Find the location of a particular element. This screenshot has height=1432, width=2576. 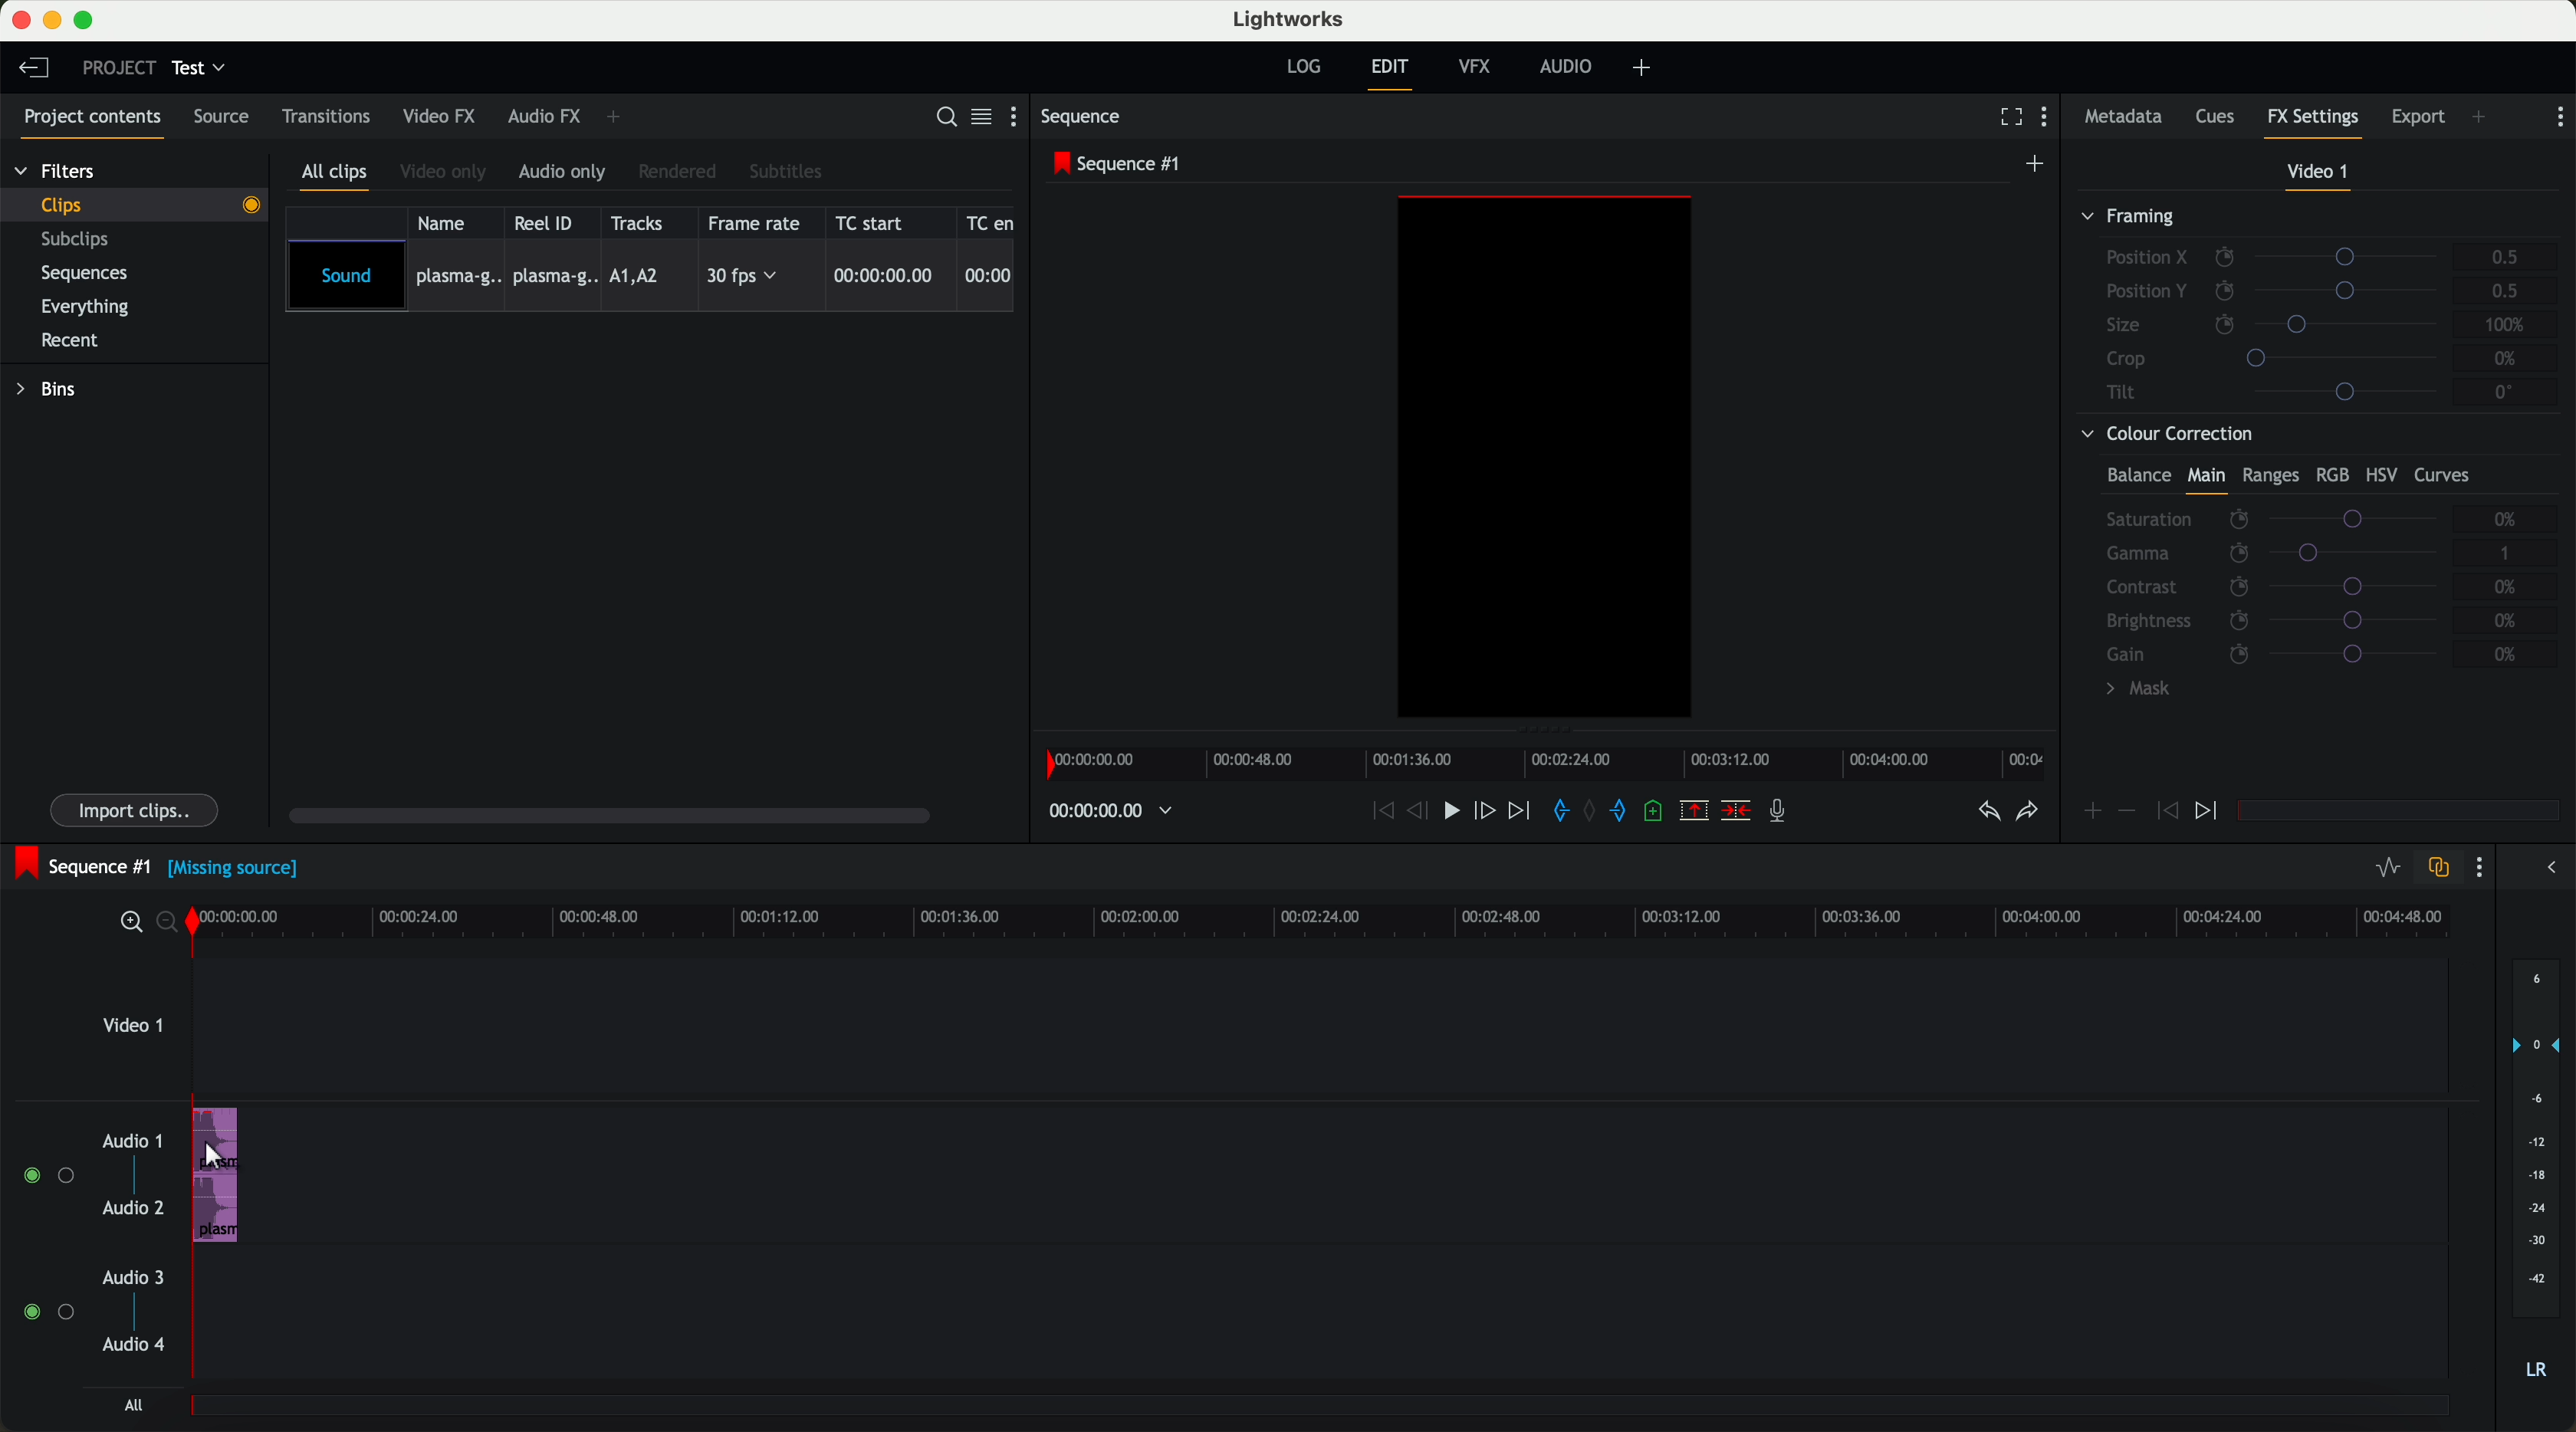

project contents is located at coordinates (87, 120).